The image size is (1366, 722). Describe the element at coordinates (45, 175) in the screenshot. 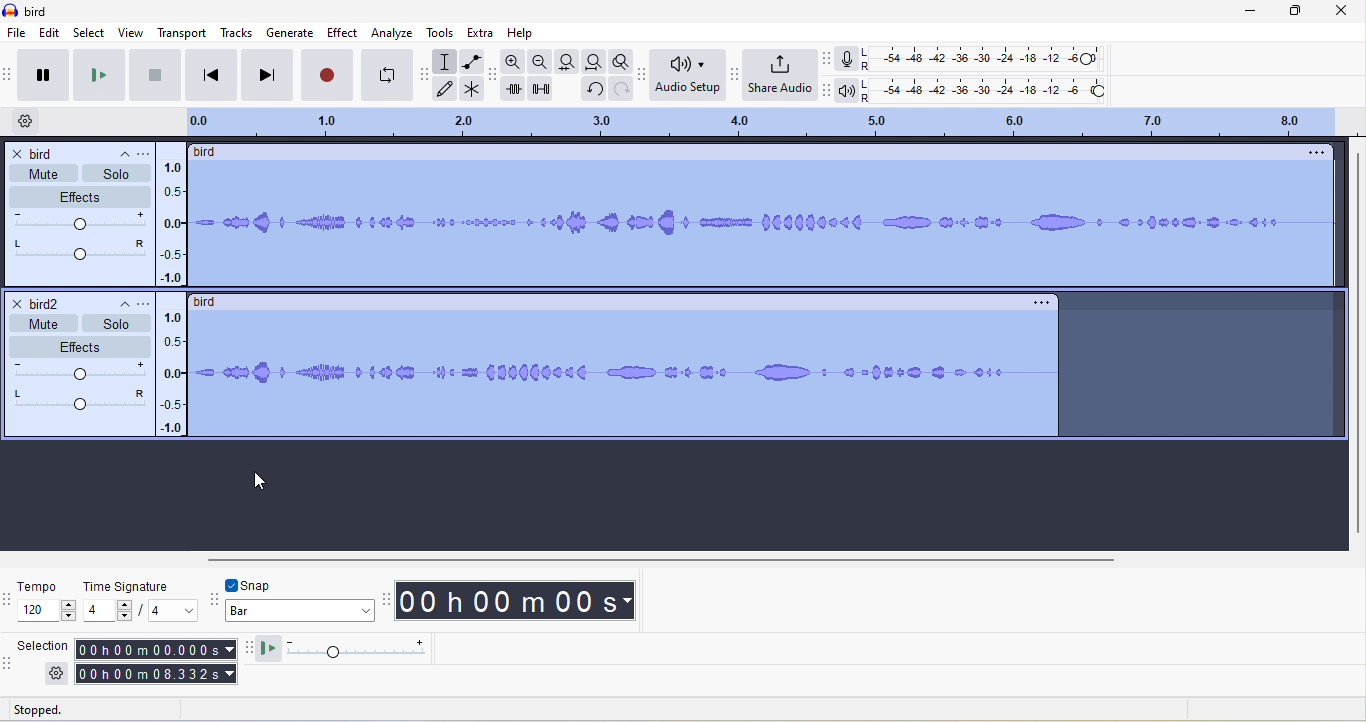

I see `mute` at that location.